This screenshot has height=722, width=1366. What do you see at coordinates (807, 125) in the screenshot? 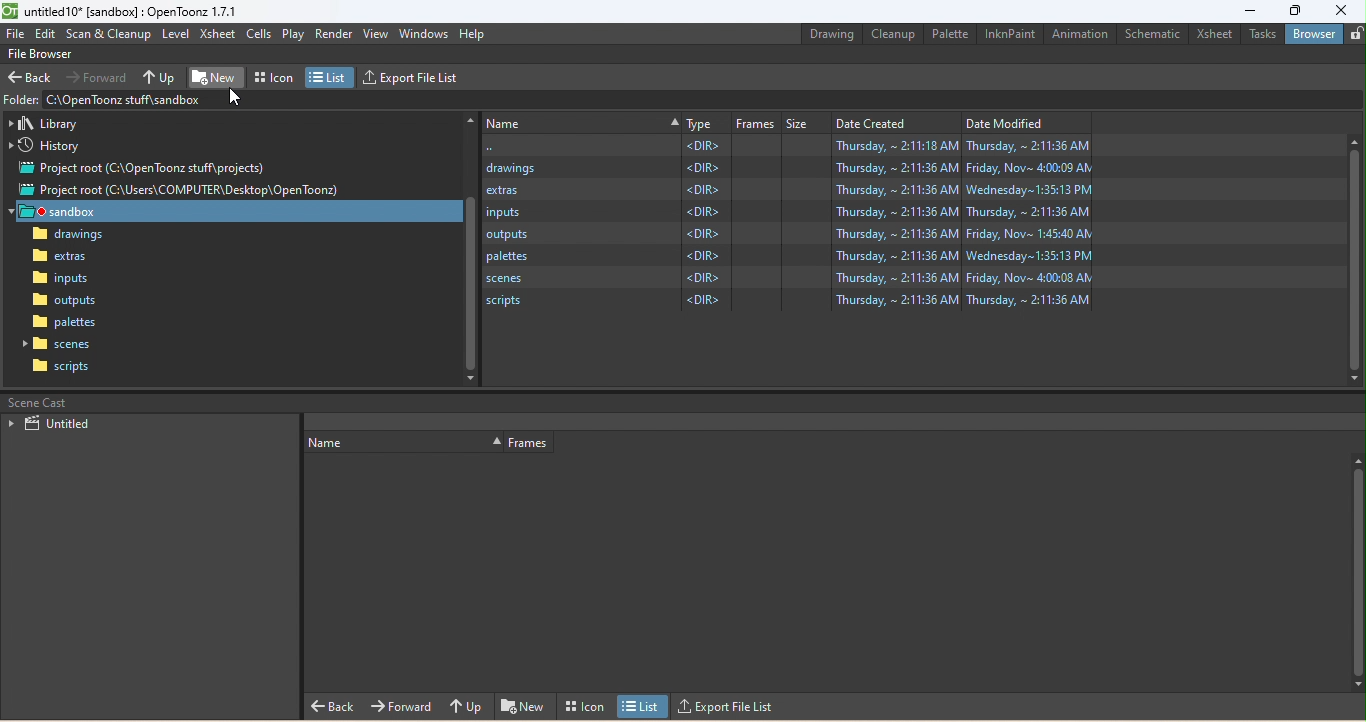
I see `Size` at bounding box center [807, 125].